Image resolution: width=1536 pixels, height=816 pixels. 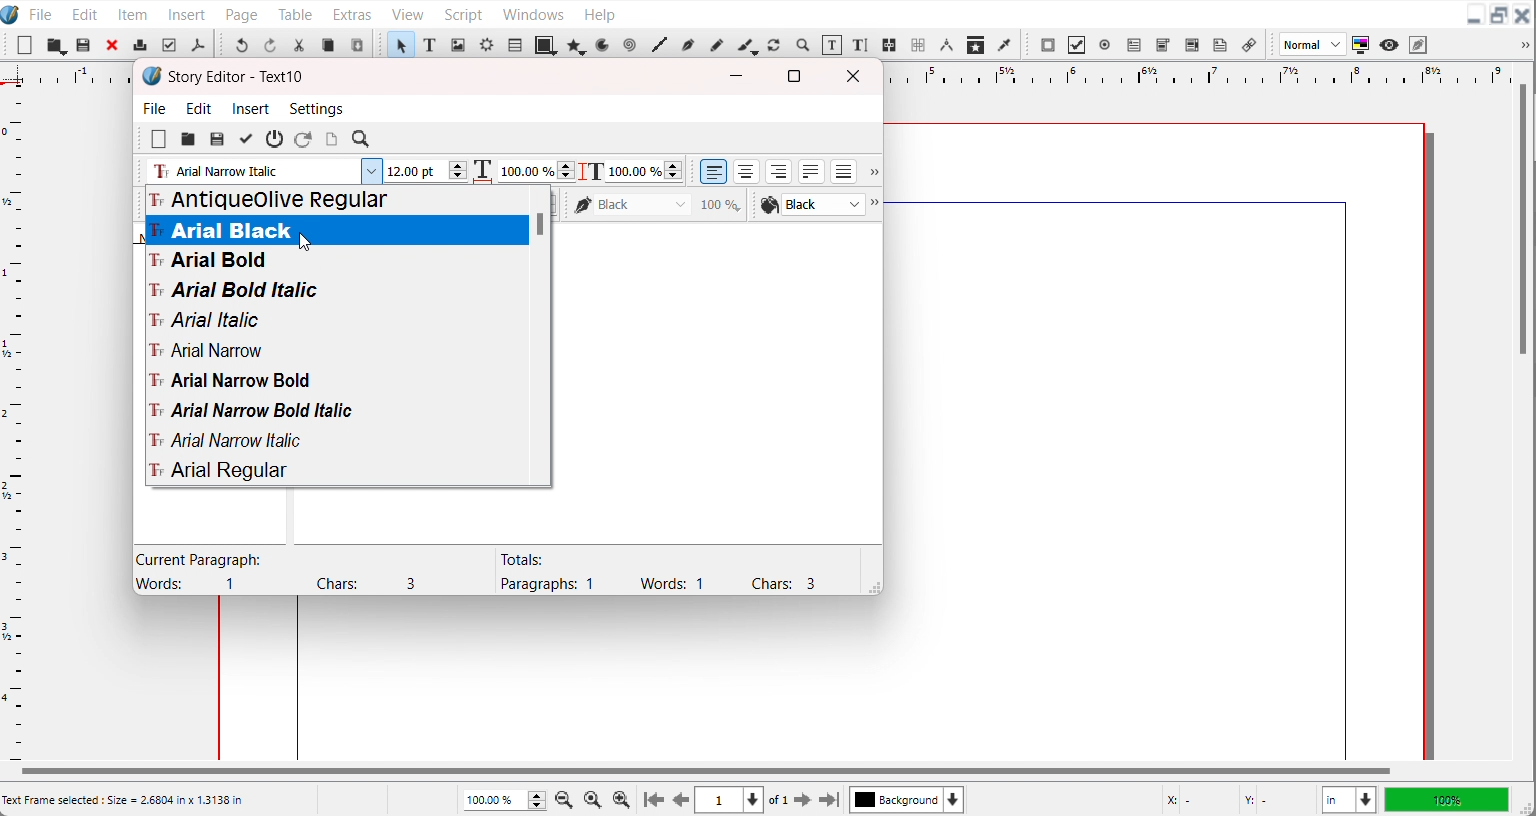 I want to click on Select item, so click(x=400, y=44).